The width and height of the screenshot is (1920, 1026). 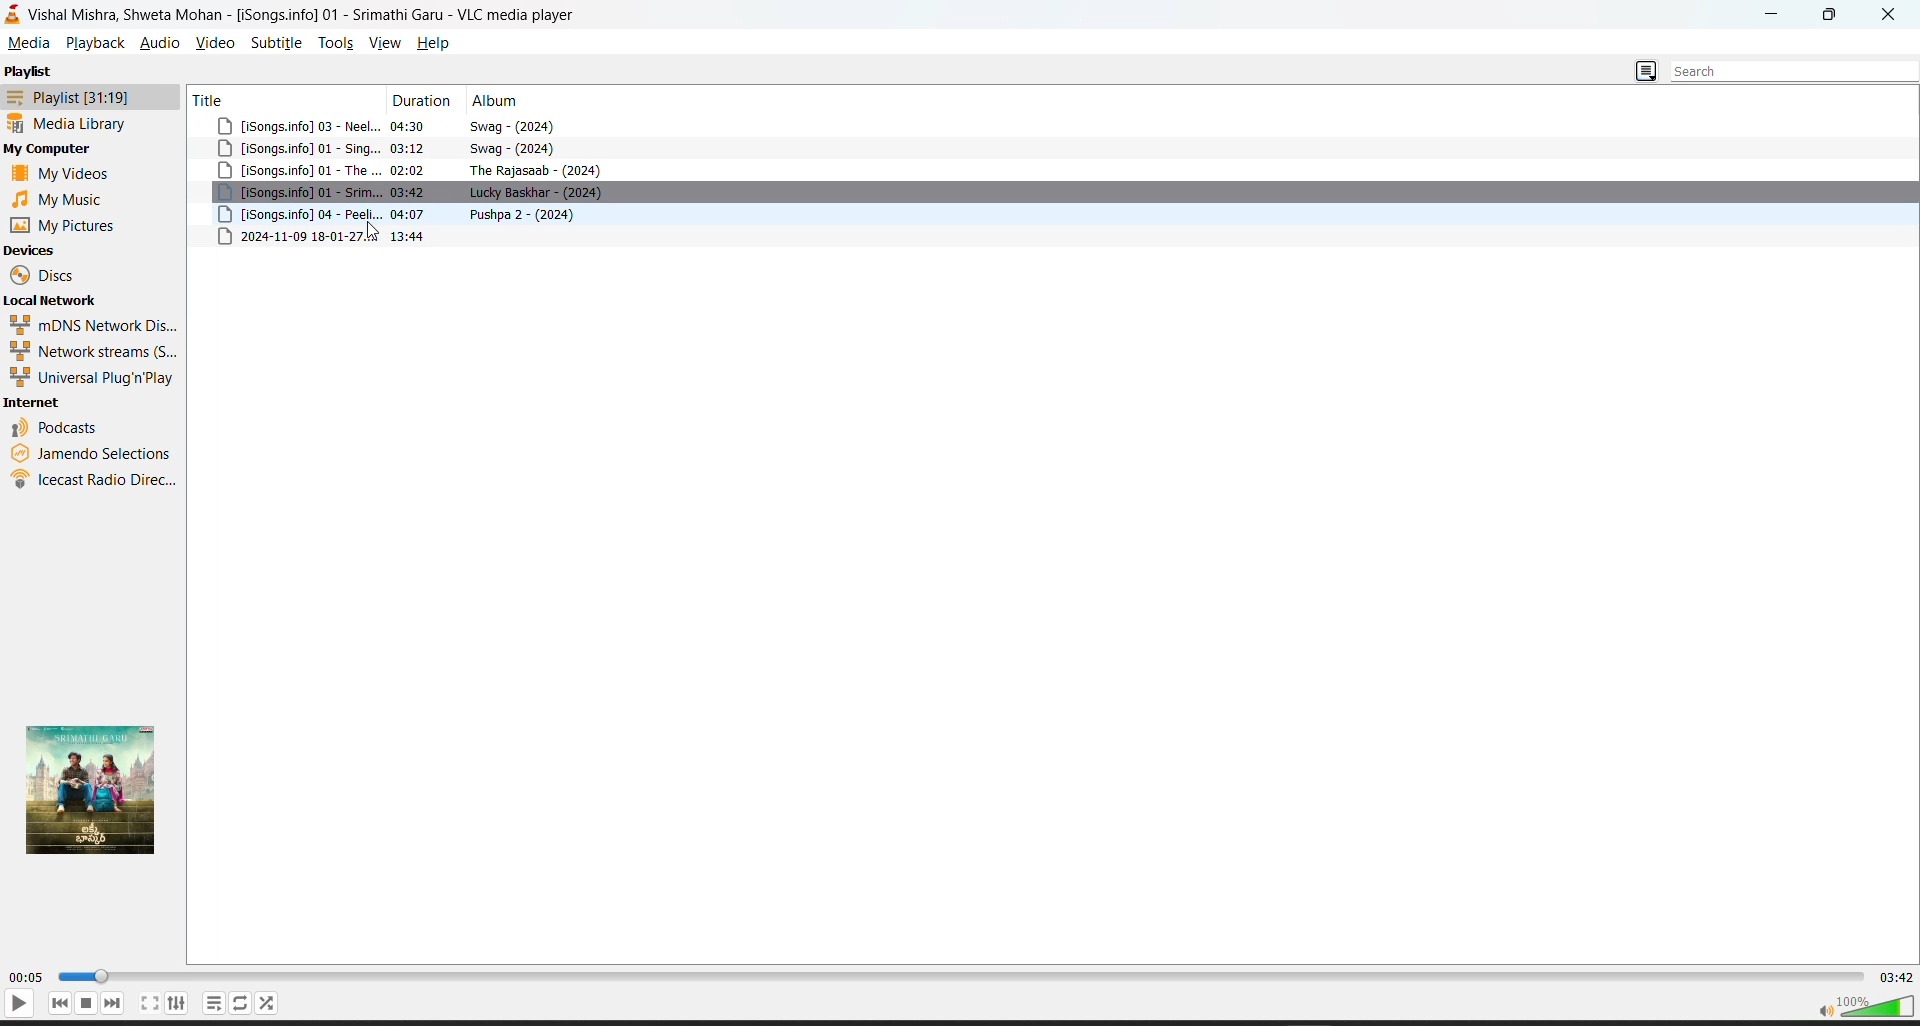 What do you see at coordinates (1900, 977) in the screenshot?
I see `total track time` at bounding box center [1900, 977].